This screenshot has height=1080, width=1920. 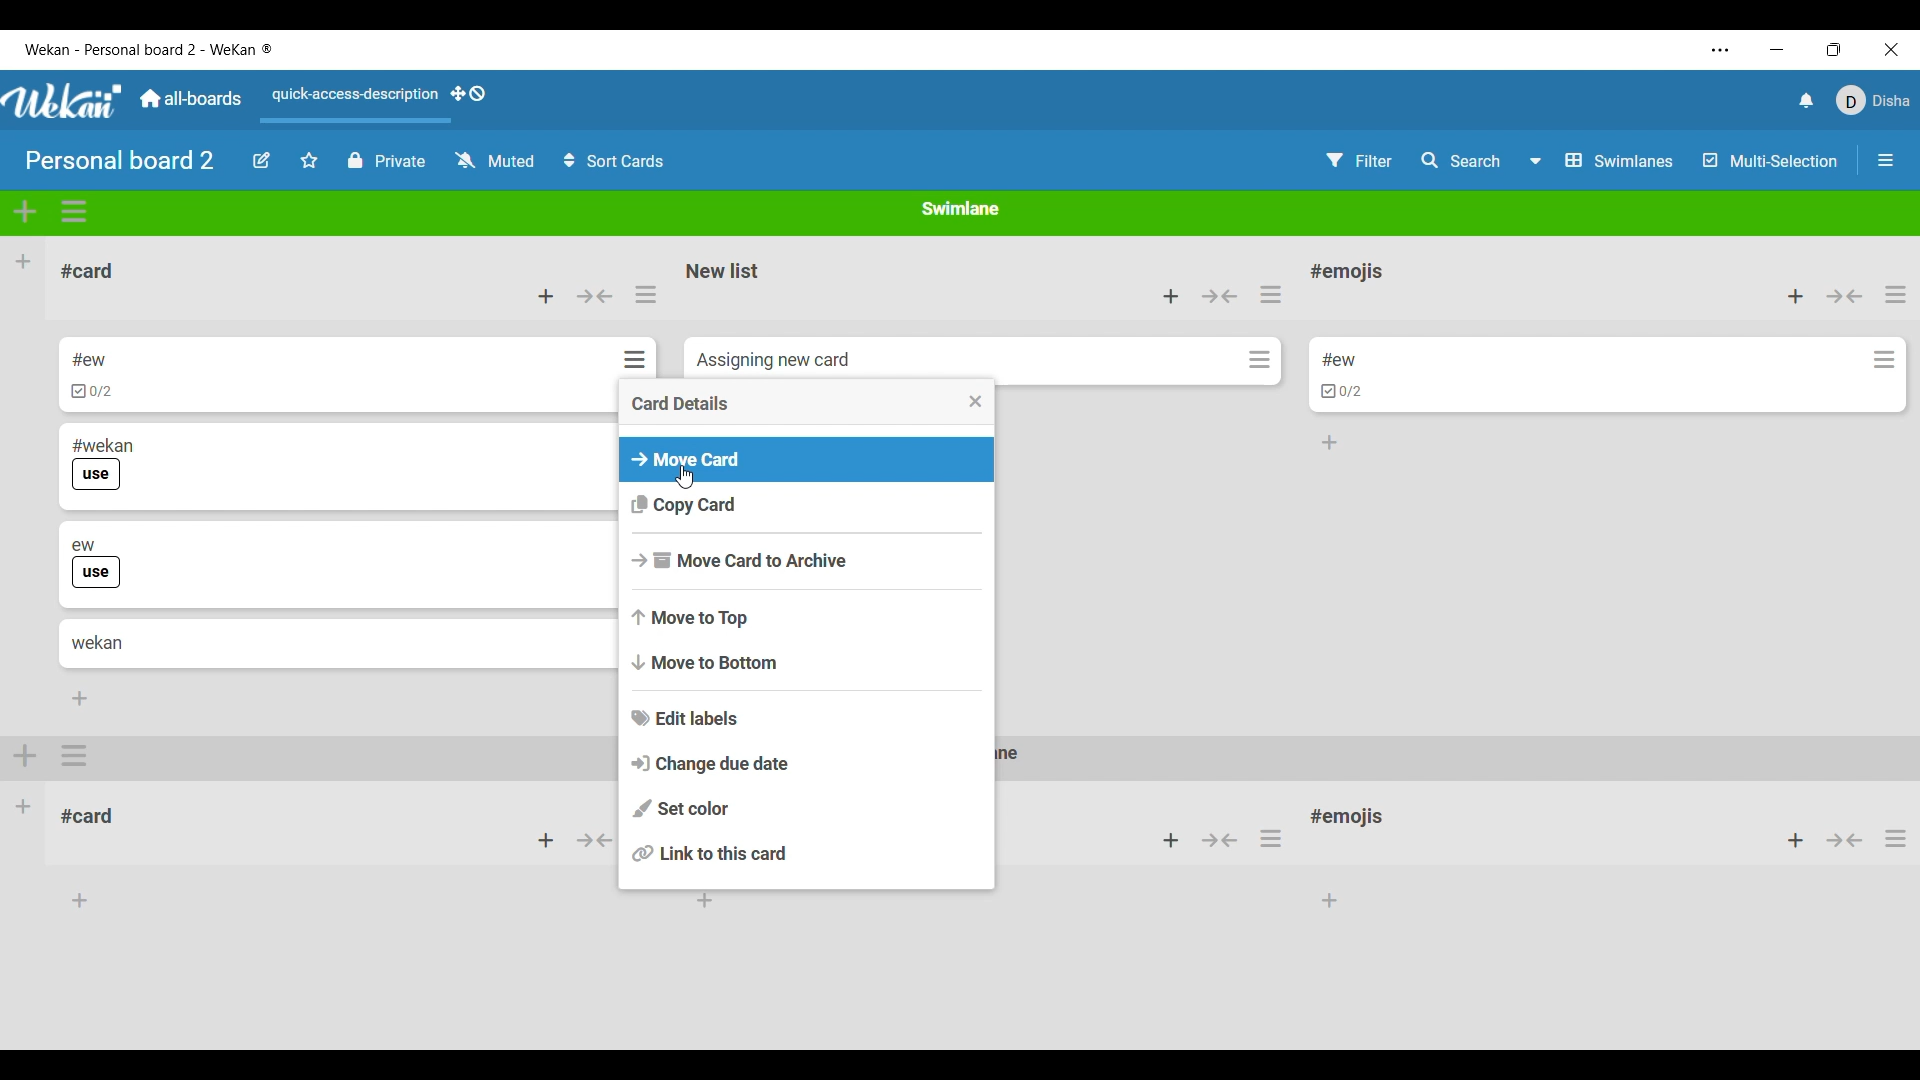 What do you see at coordinates (310, 160) in the screenshot?
I see `Star board` at bounding box center [310, 160].